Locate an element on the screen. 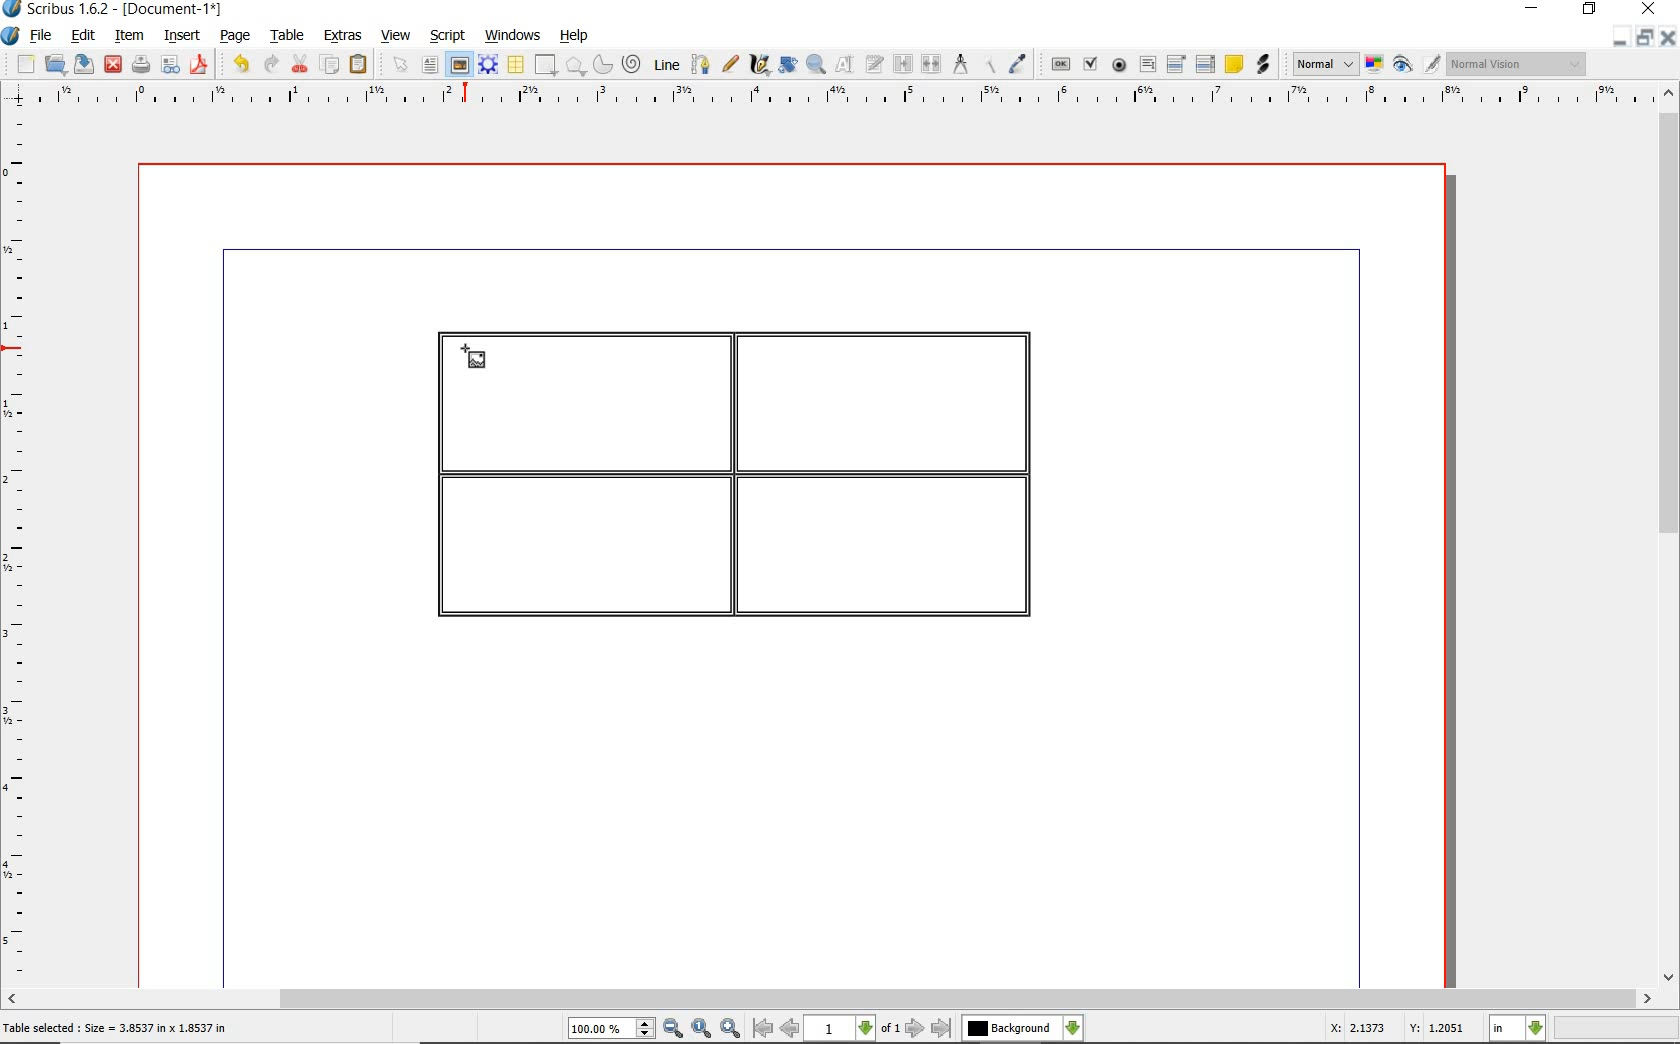 This screenshot has height=1044, width=1680. item is located at coordinates (127, 36).